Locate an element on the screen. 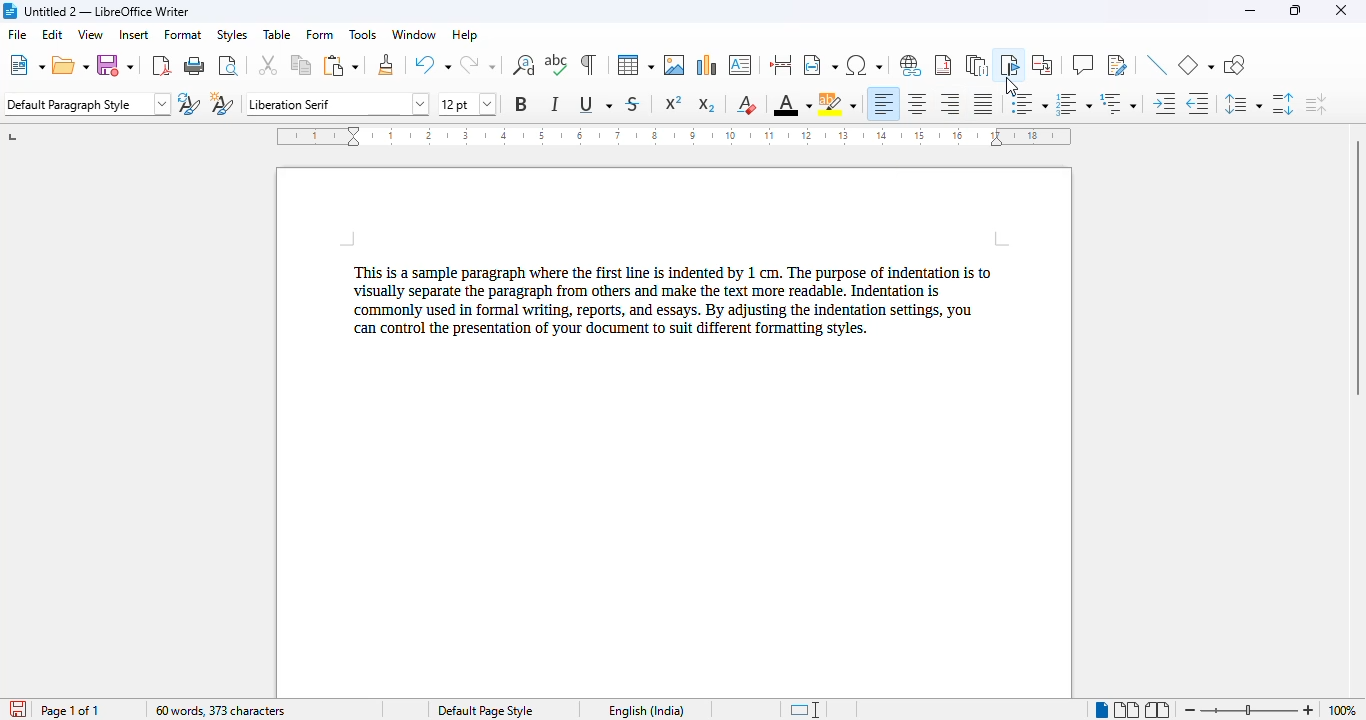  clear direct formatting is located at coordinates (749, 105).